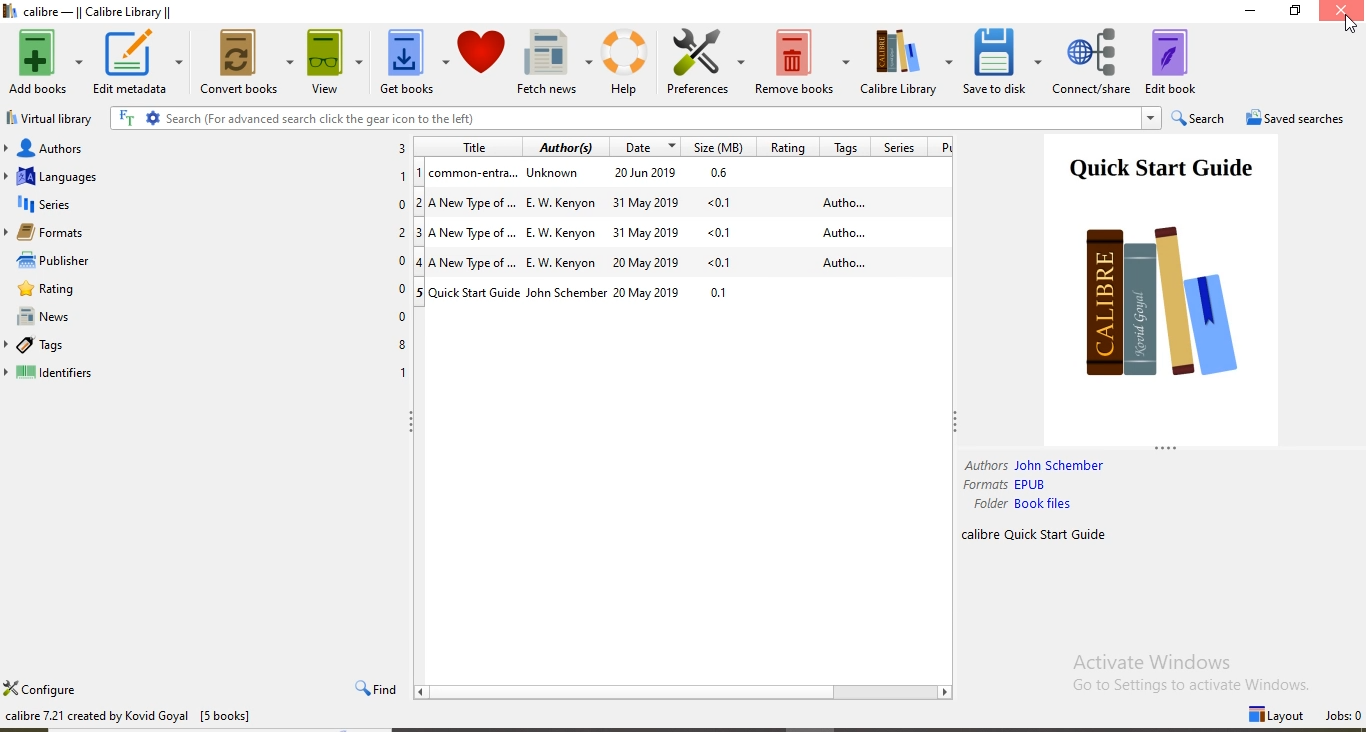  I want to click on Preference, so click(705, 63).